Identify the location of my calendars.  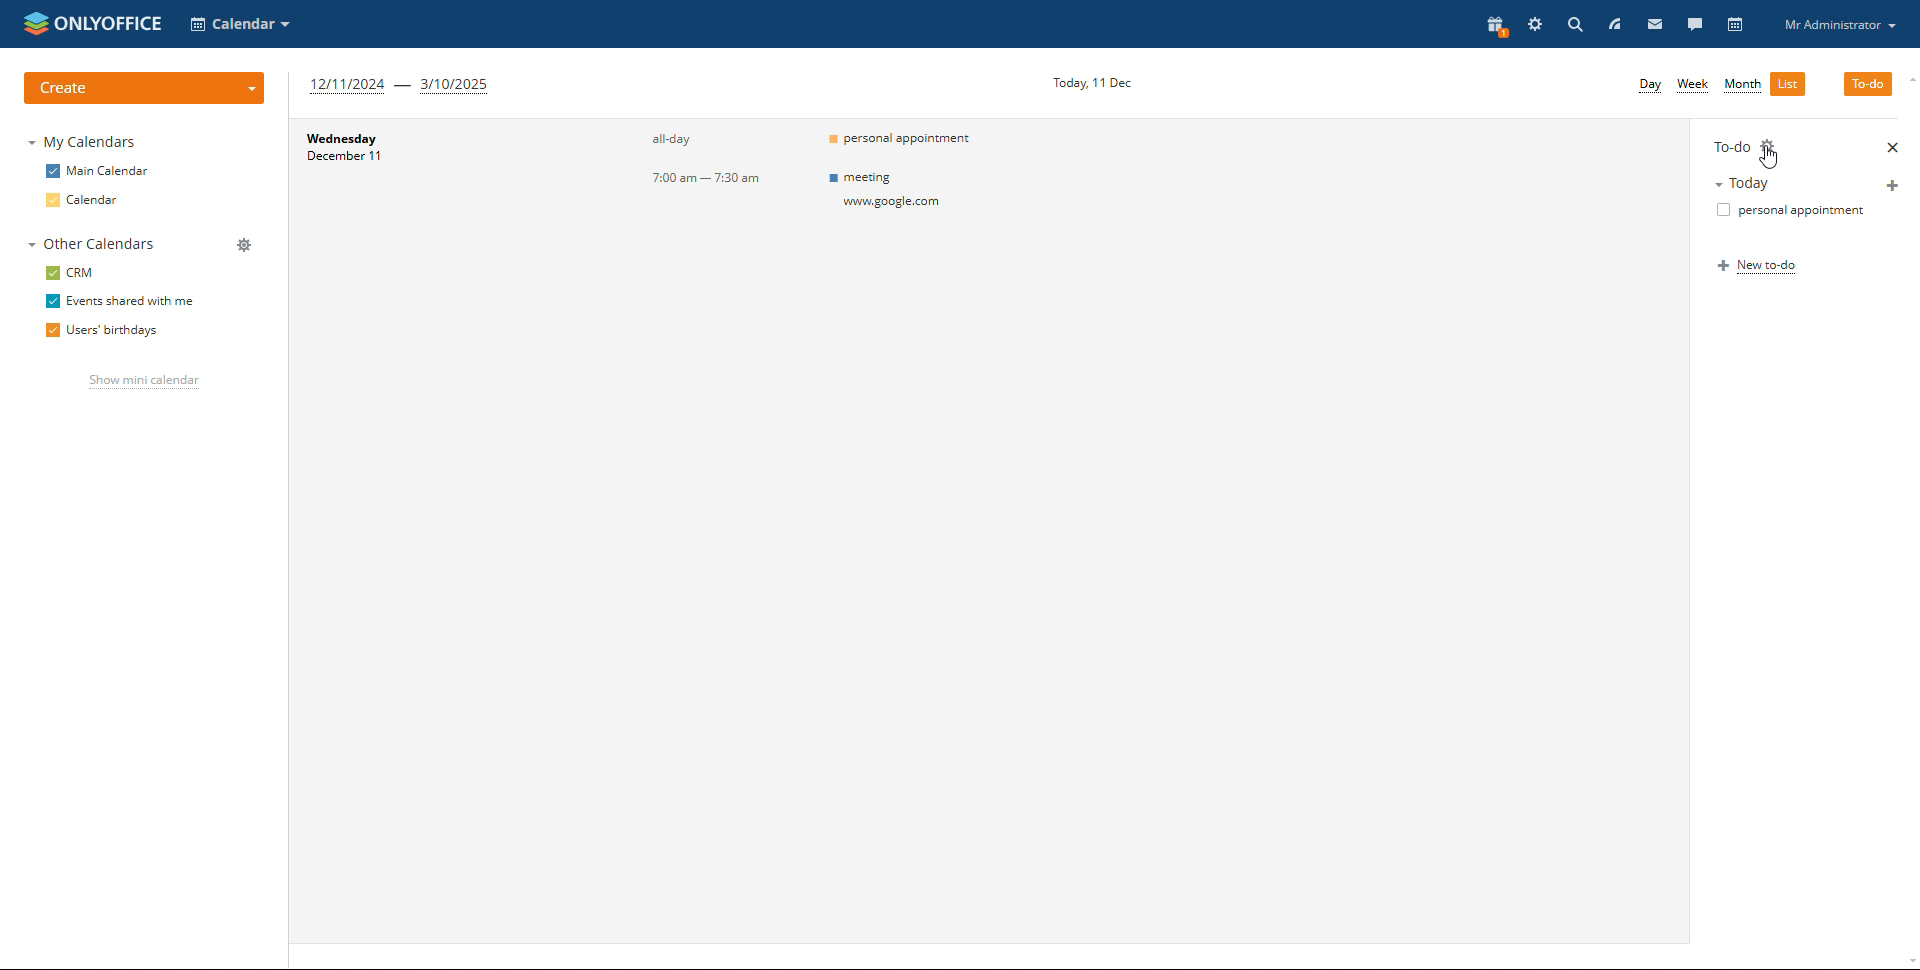
(85, 141).